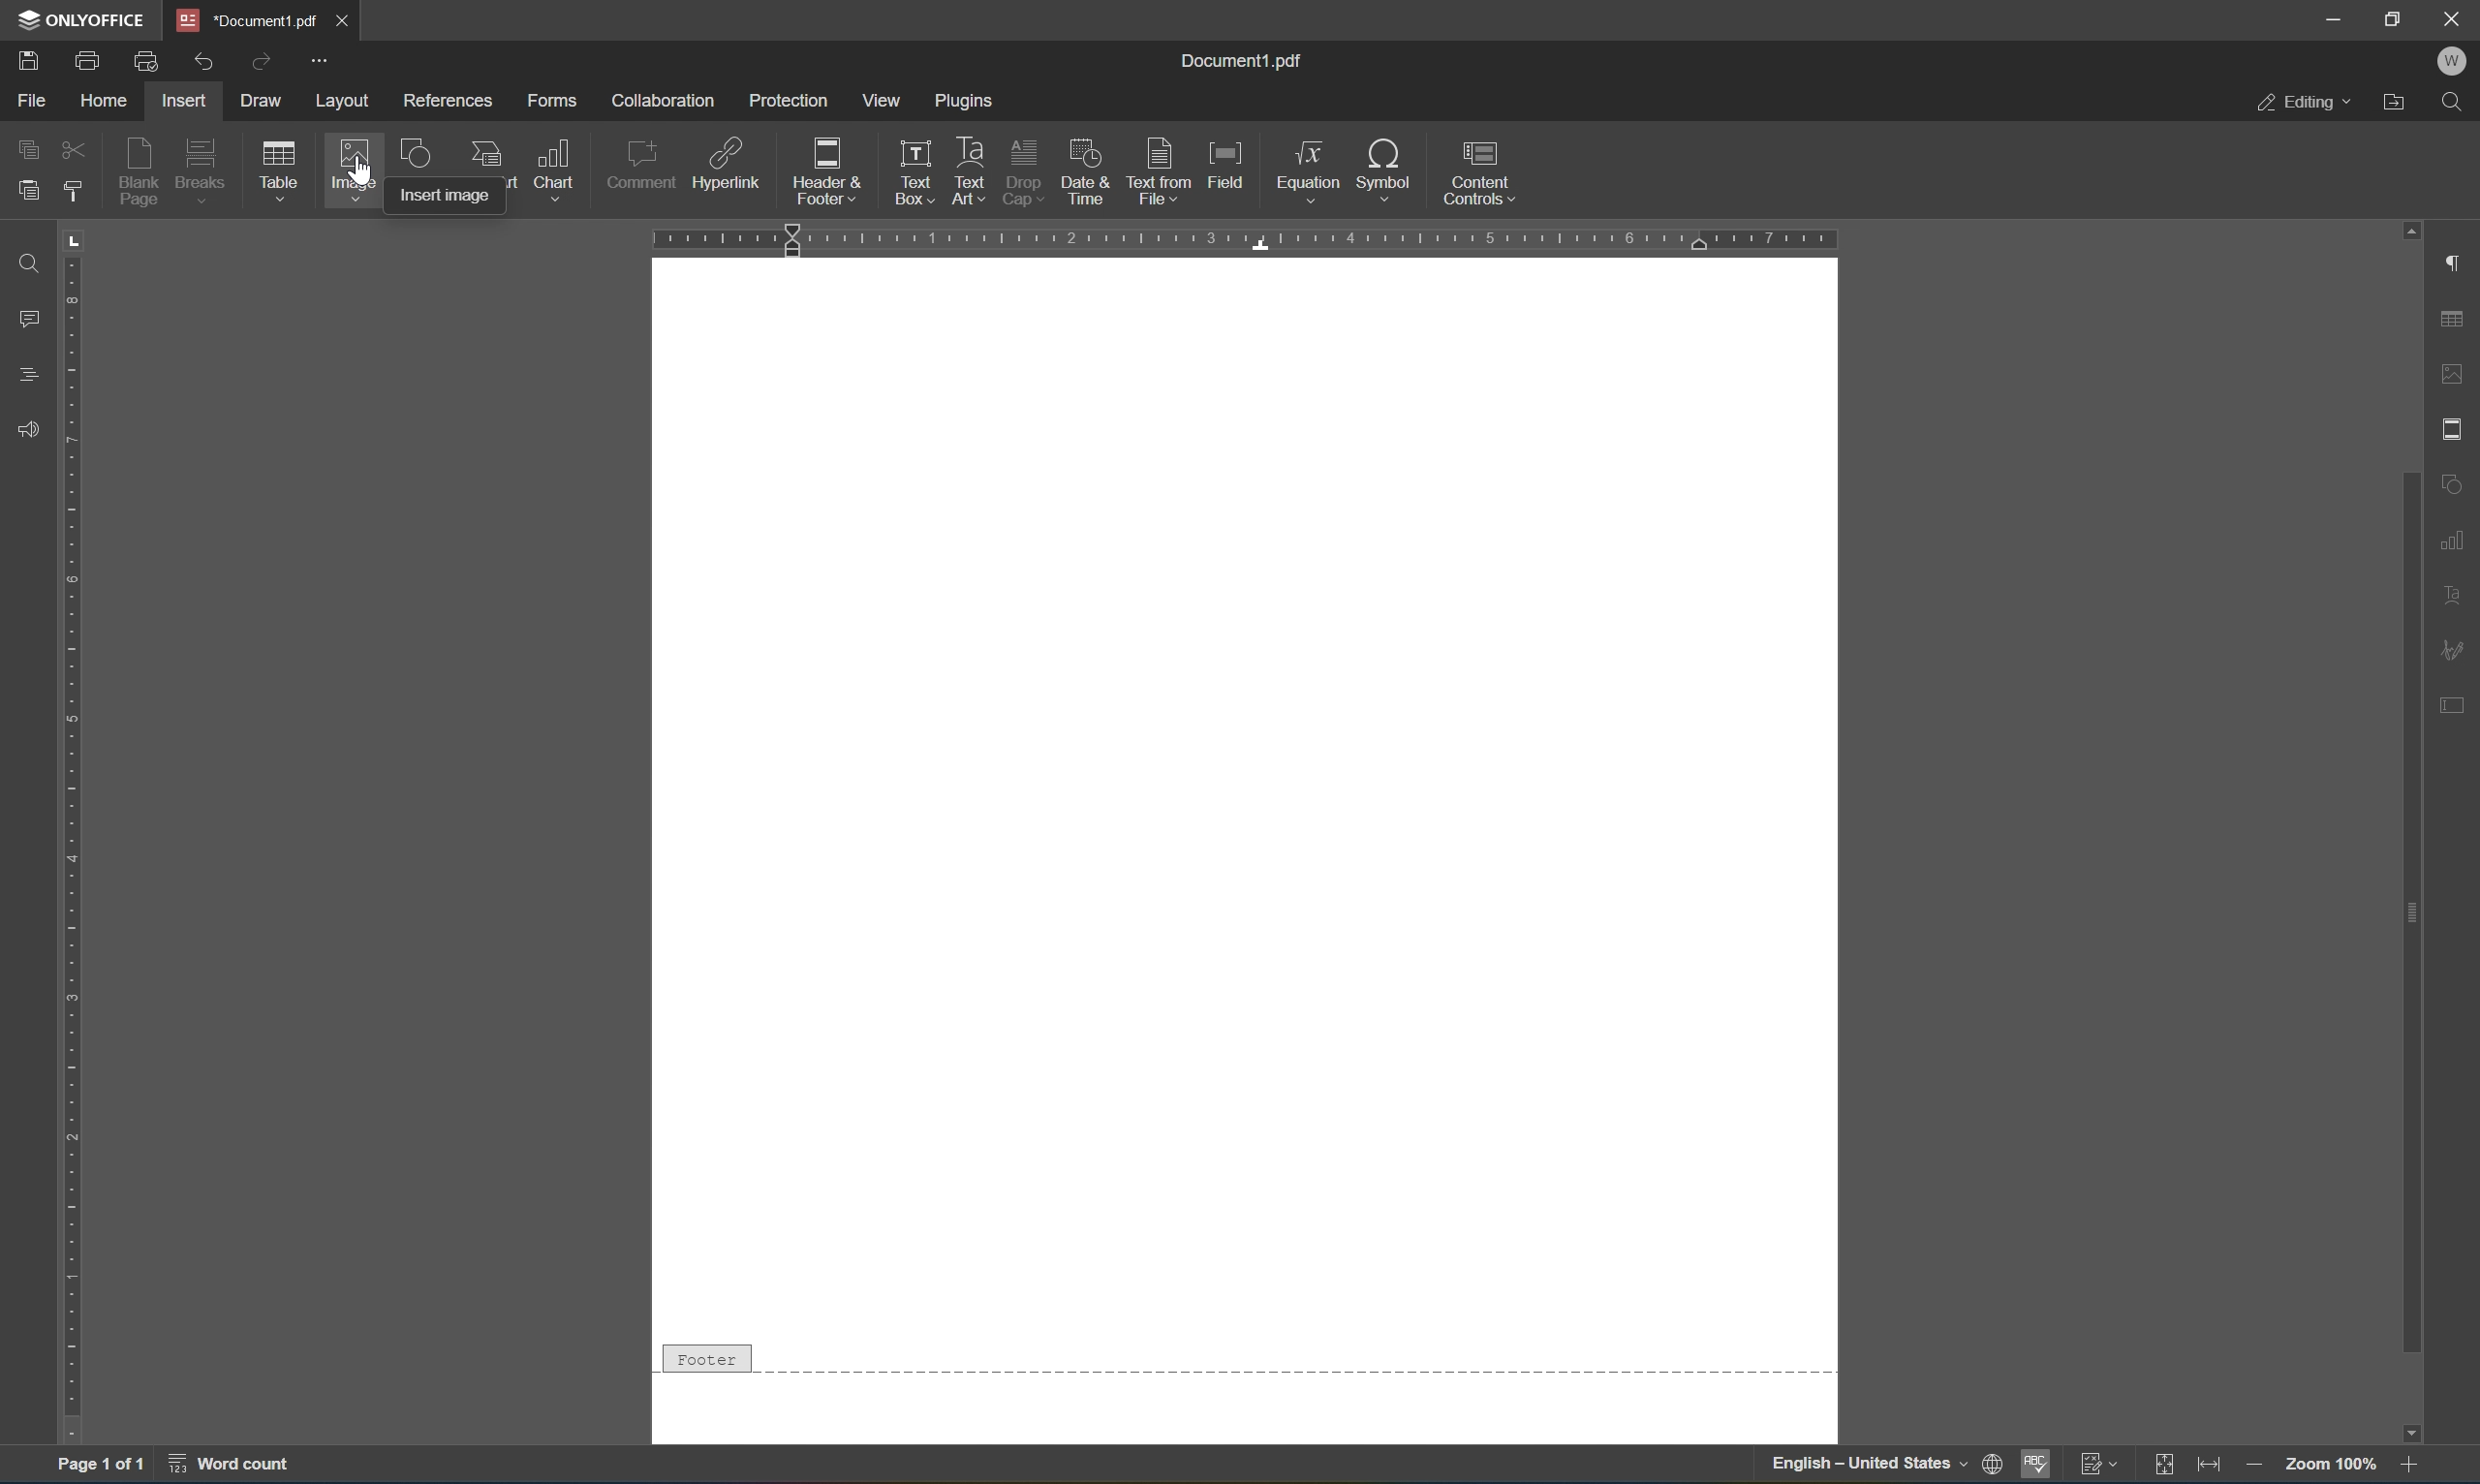 The image size is (2480, 1484). Describe the element at coordinates (2457, 480) in the screenshot. I see `shape settings` at that location.